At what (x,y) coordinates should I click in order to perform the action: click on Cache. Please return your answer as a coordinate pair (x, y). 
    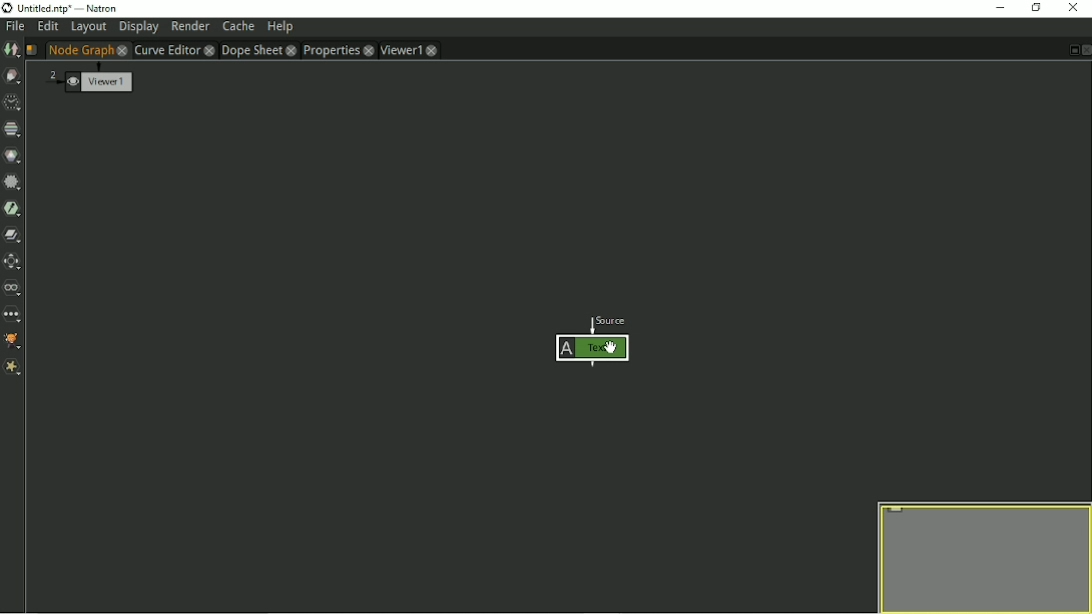
    Looking at the image, I should click on (238, 26).